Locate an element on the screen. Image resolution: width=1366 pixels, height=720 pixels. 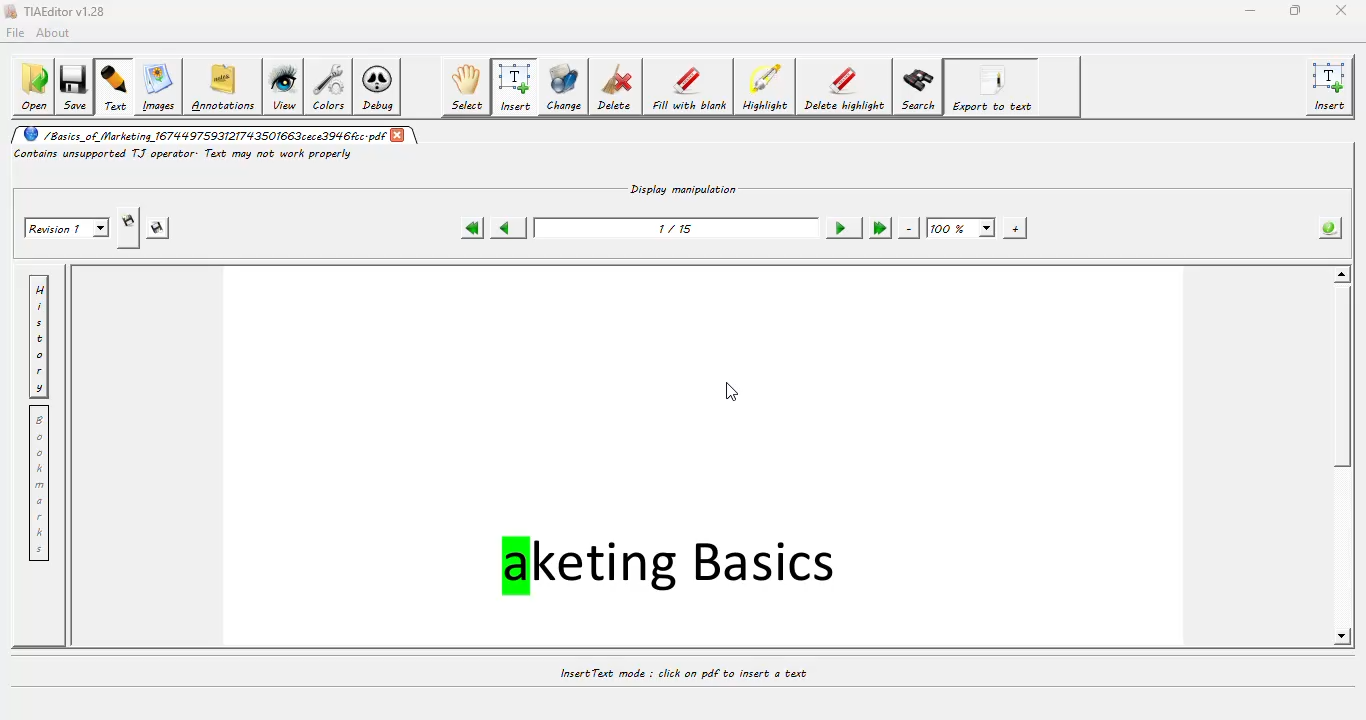
save is located at coordinates (77, 85).